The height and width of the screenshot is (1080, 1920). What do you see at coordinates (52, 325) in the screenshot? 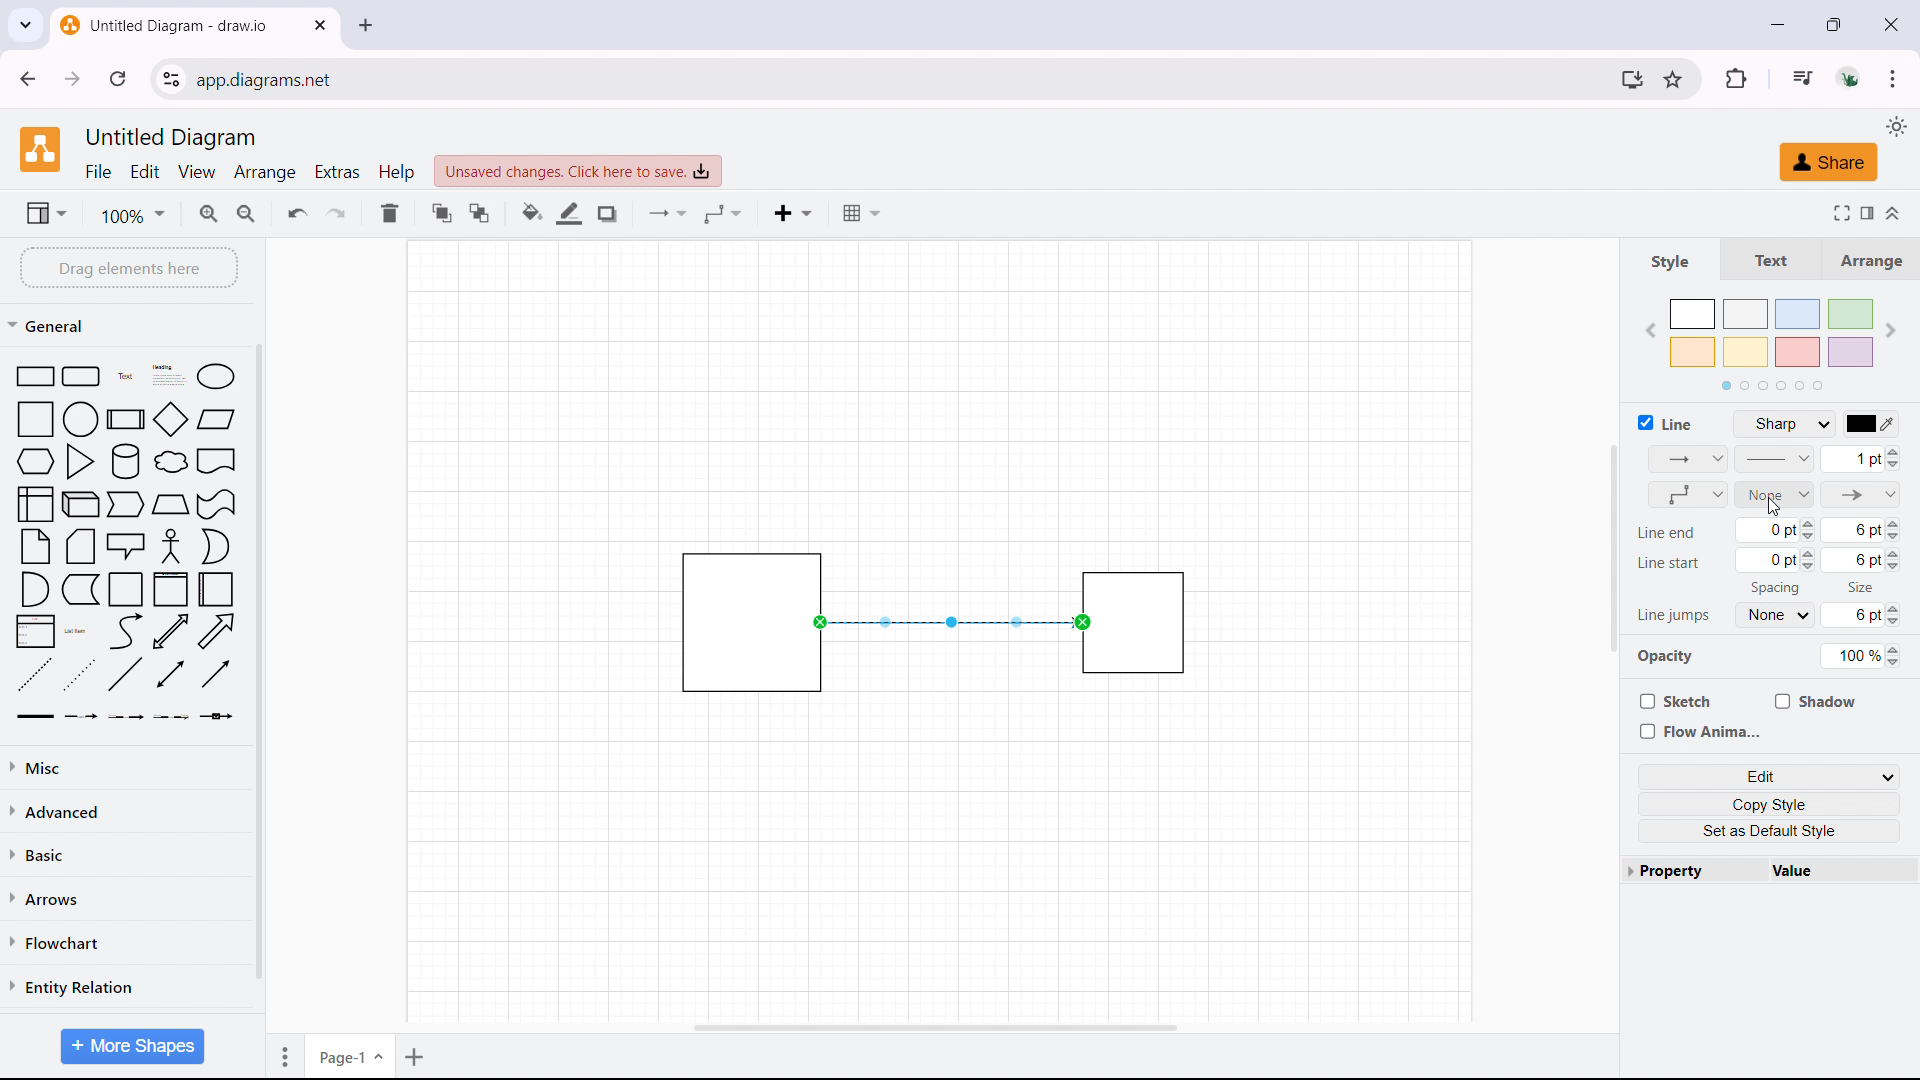
I see `general` at bounding box center [52, 325].